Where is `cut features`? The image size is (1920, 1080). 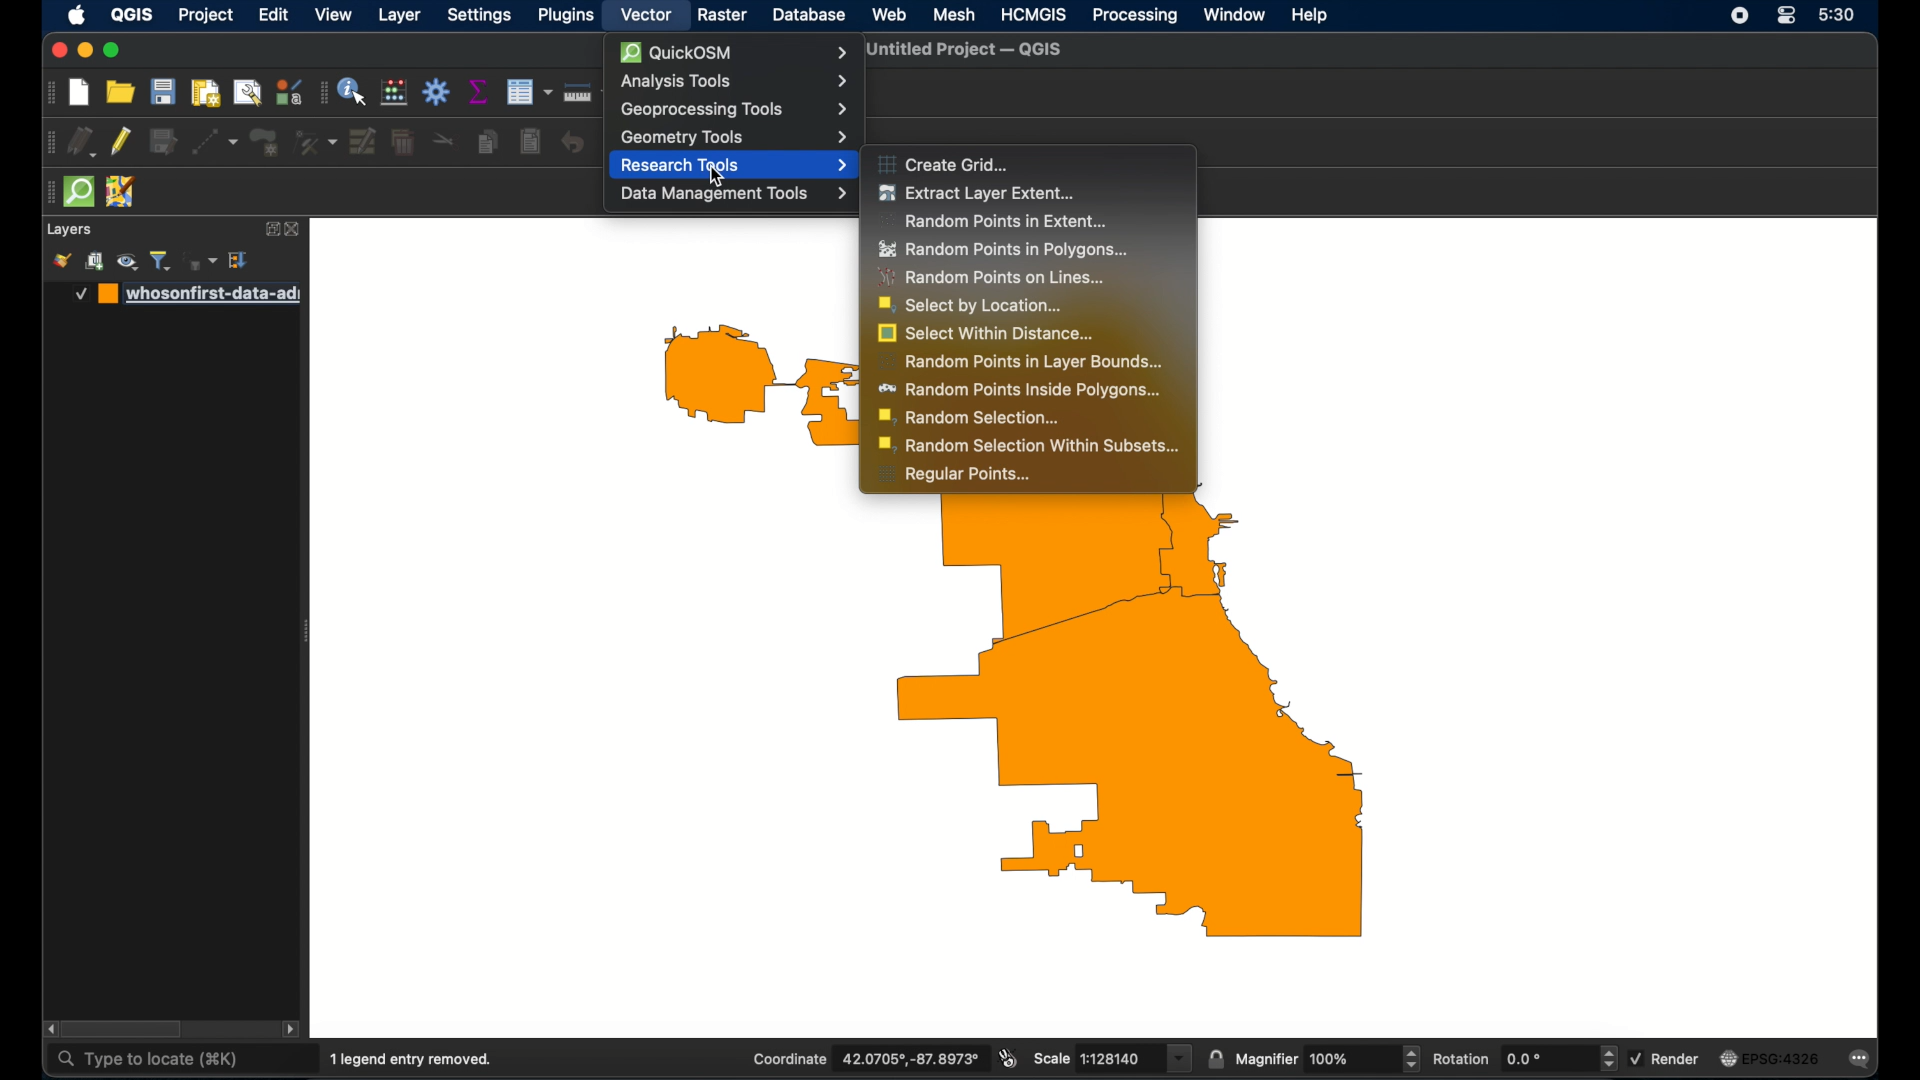
cut features is located at coordinates (443, 141).